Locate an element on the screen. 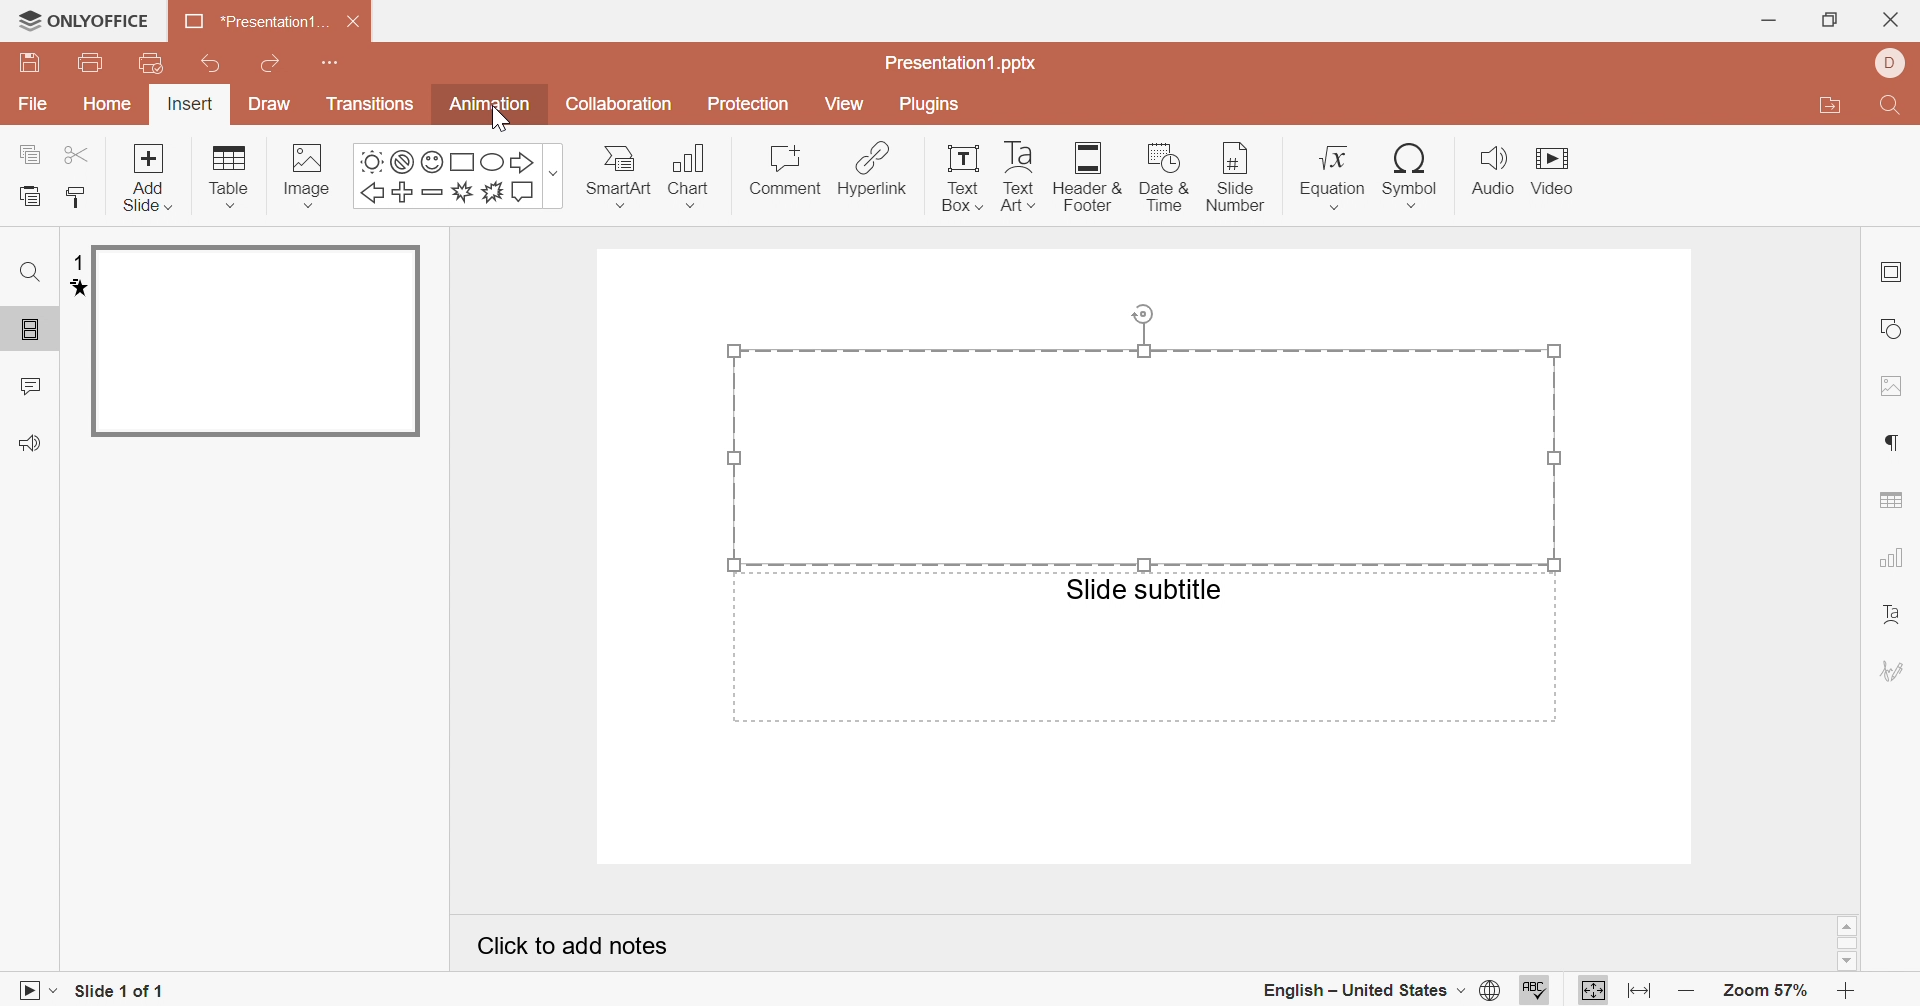  redo is located at coordinates (273, 62).